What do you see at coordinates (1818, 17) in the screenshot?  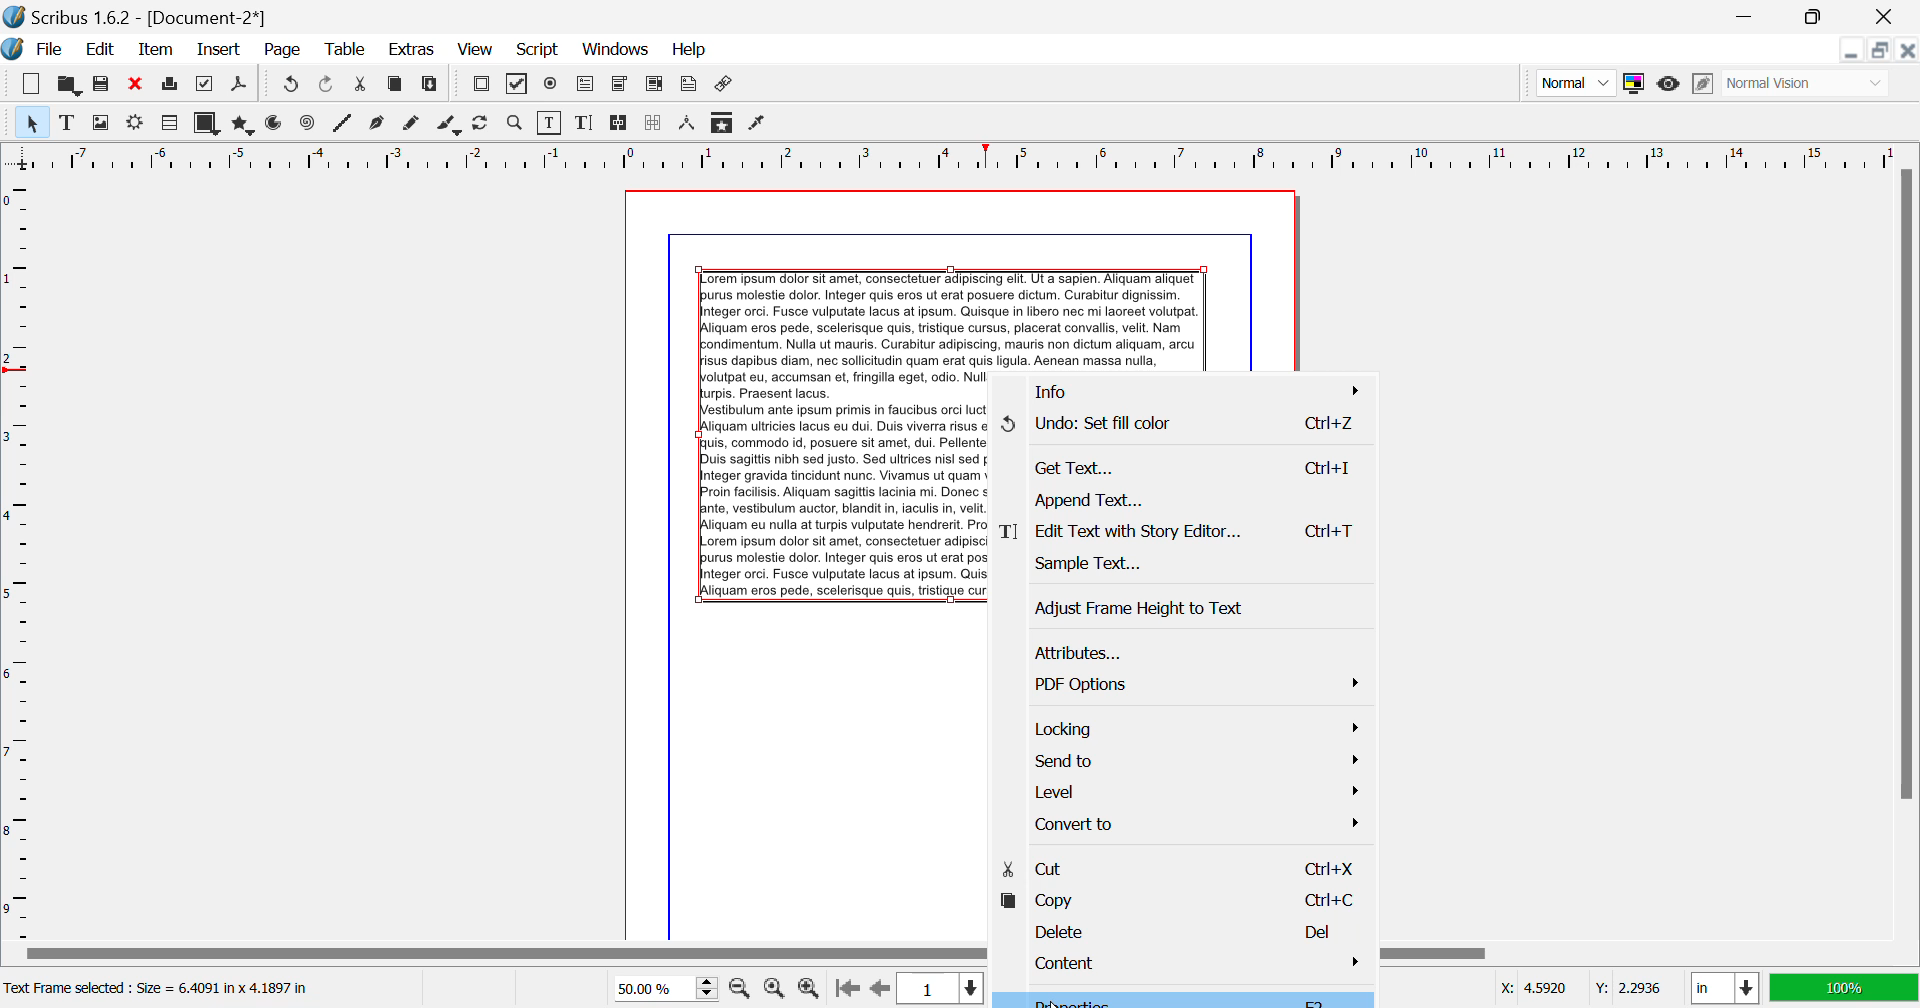 I see `Minimize` at bounding box center [1818, 17].